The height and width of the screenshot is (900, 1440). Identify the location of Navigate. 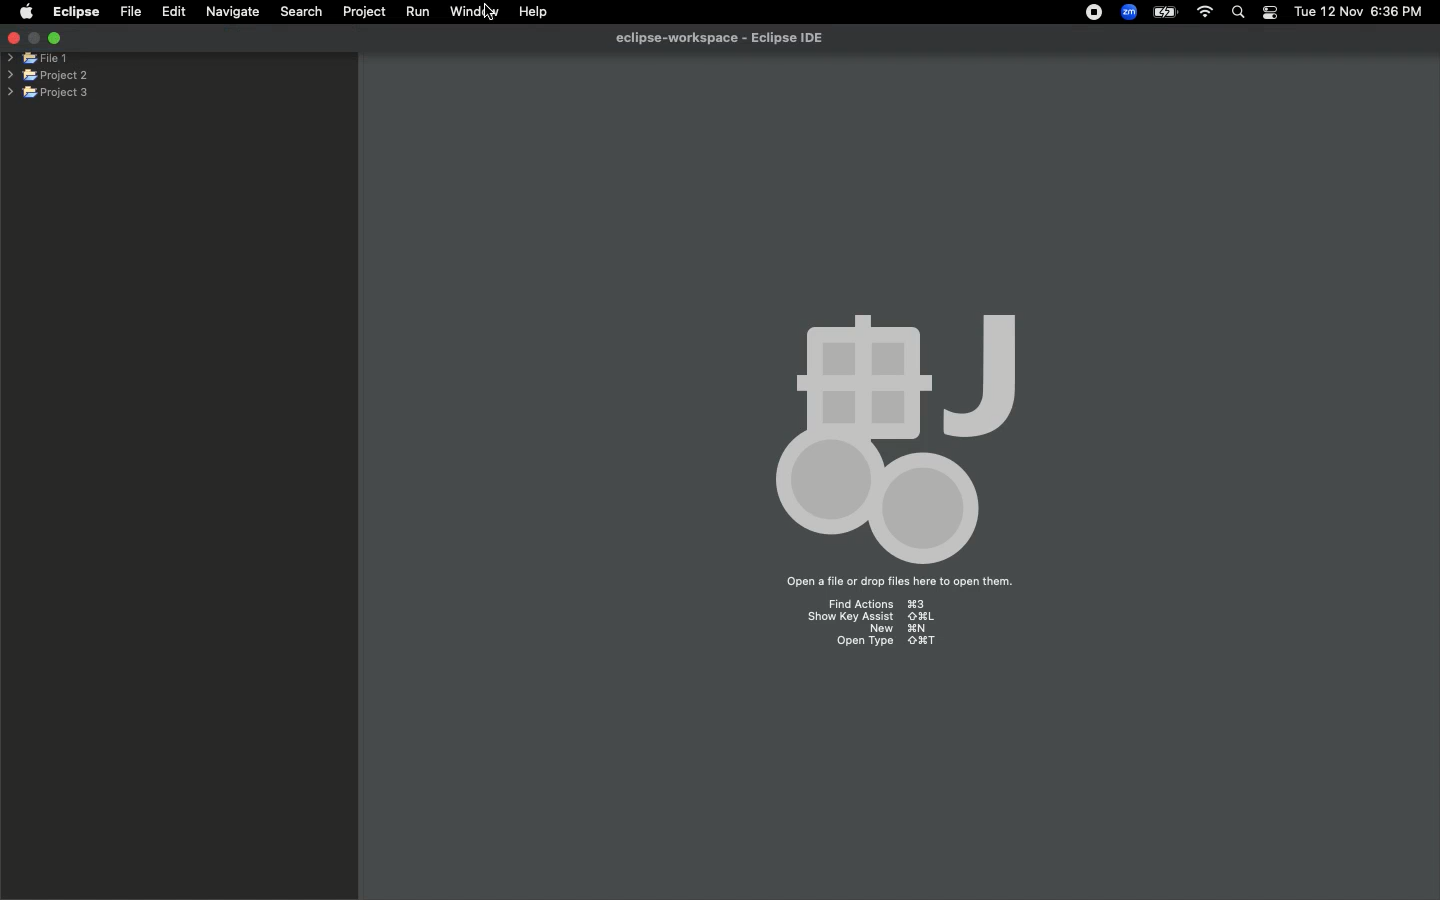
(234, 12).